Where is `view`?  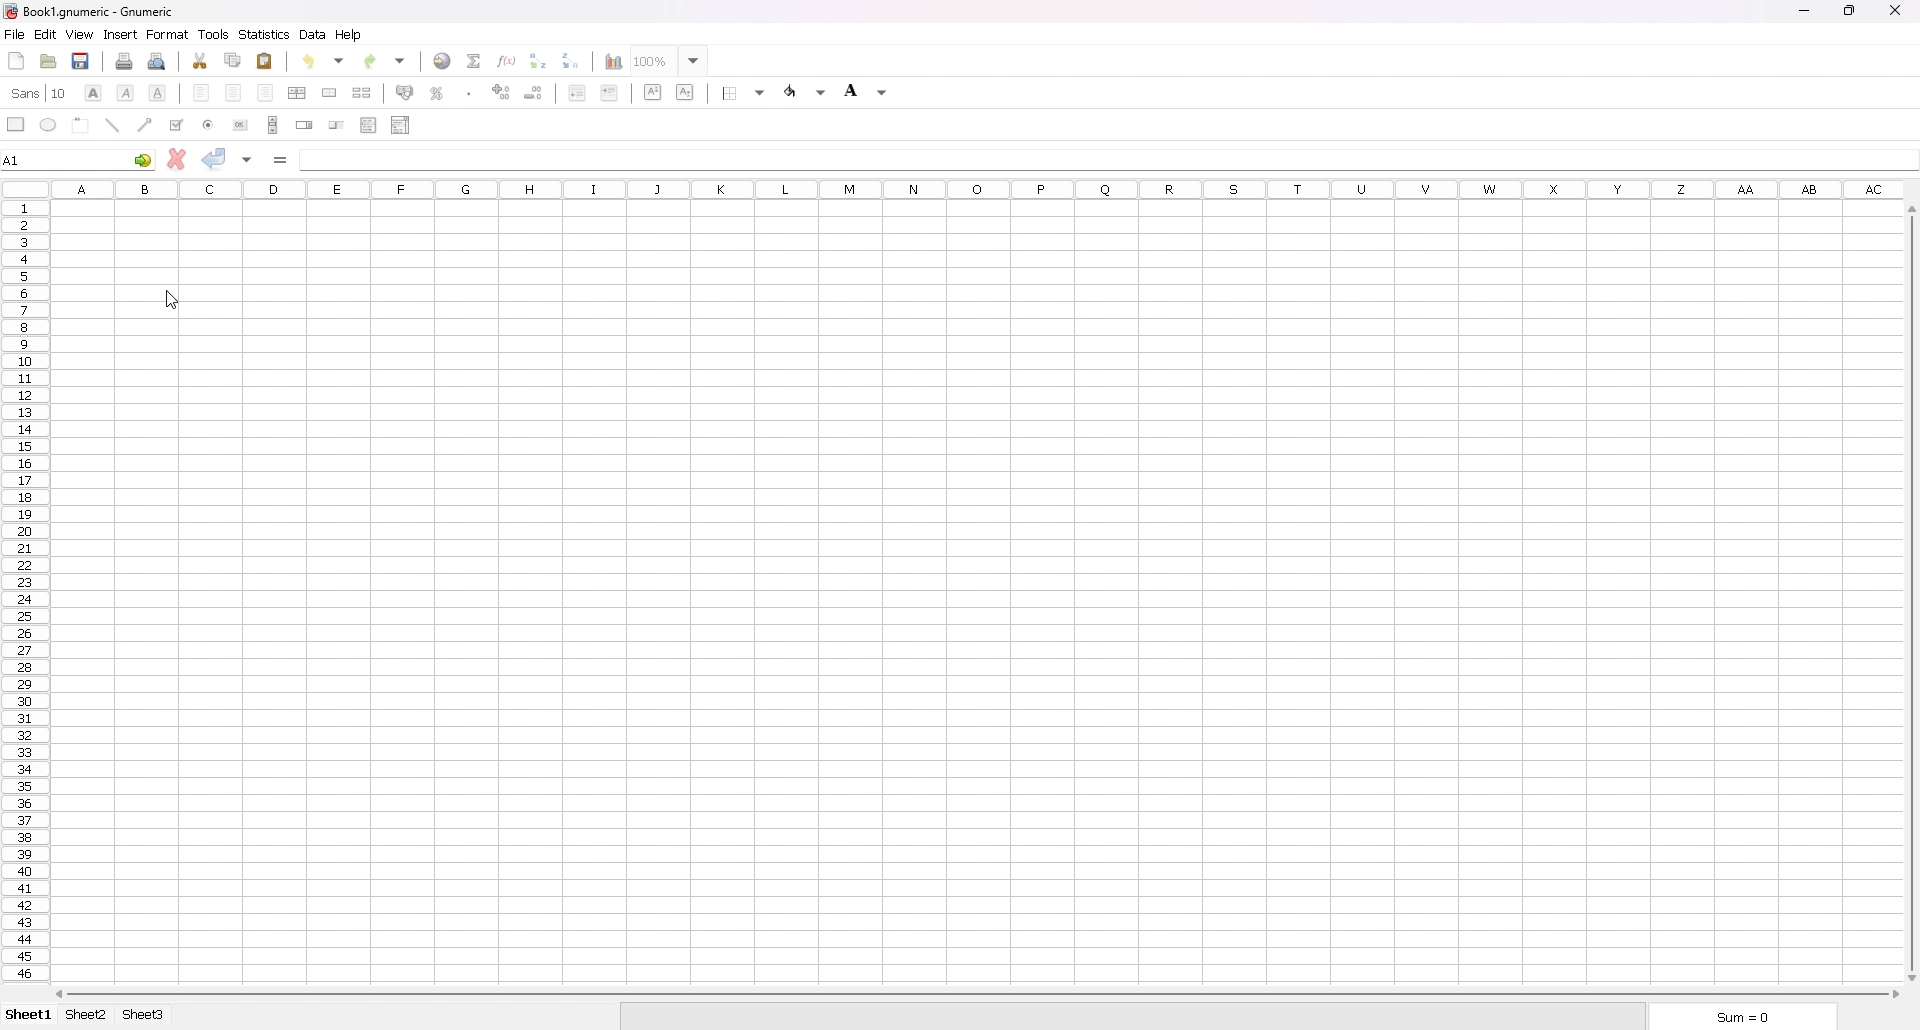
view is located at coordinates (79, 34).